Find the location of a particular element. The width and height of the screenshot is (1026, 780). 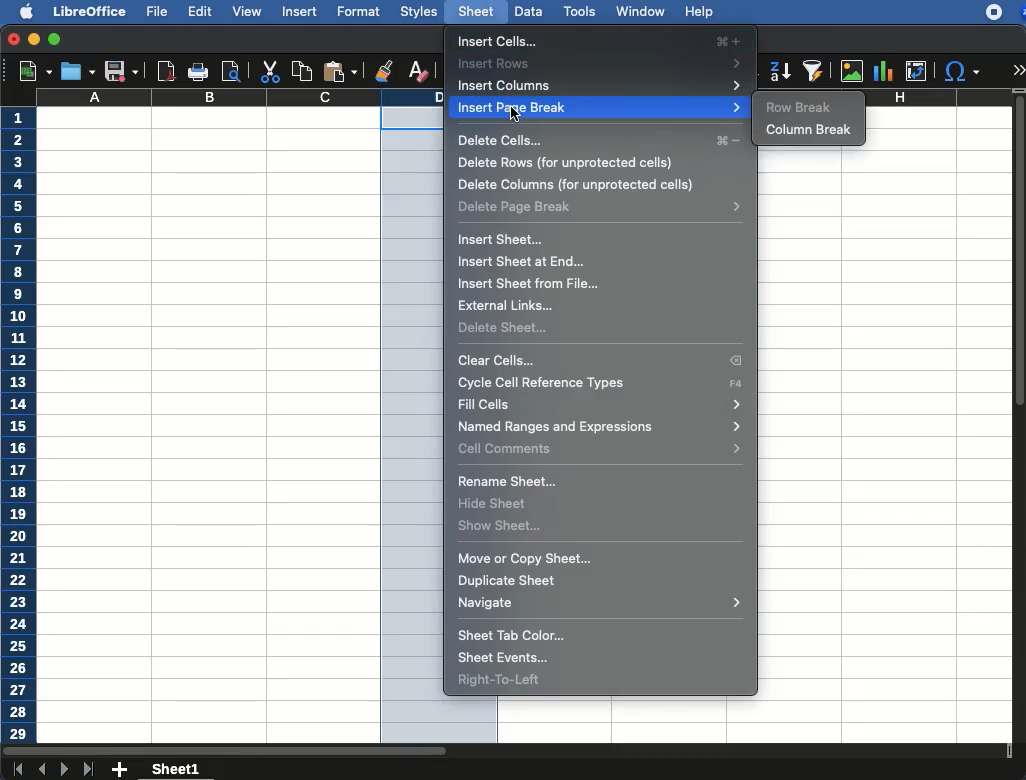

paste is located at coordinates (339, 72).